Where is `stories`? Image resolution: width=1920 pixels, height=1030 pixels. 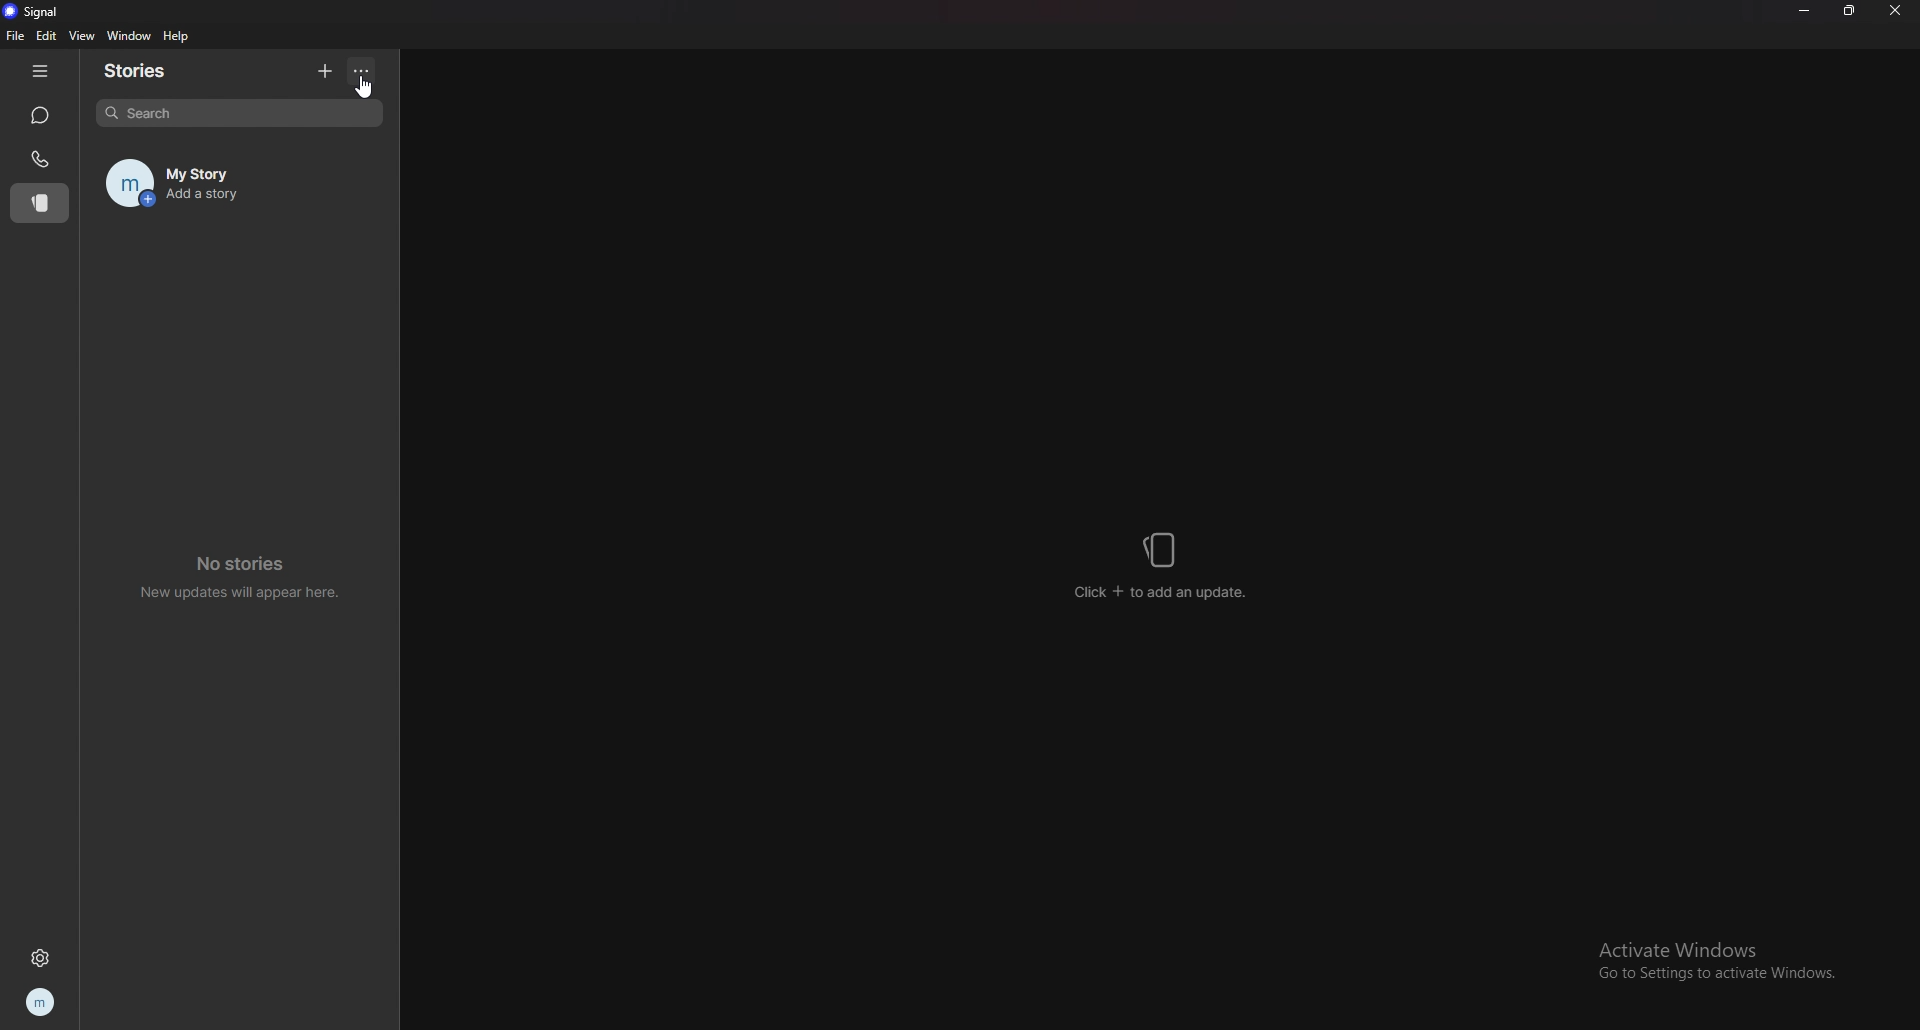
stories is located at coordinates (152, 71).